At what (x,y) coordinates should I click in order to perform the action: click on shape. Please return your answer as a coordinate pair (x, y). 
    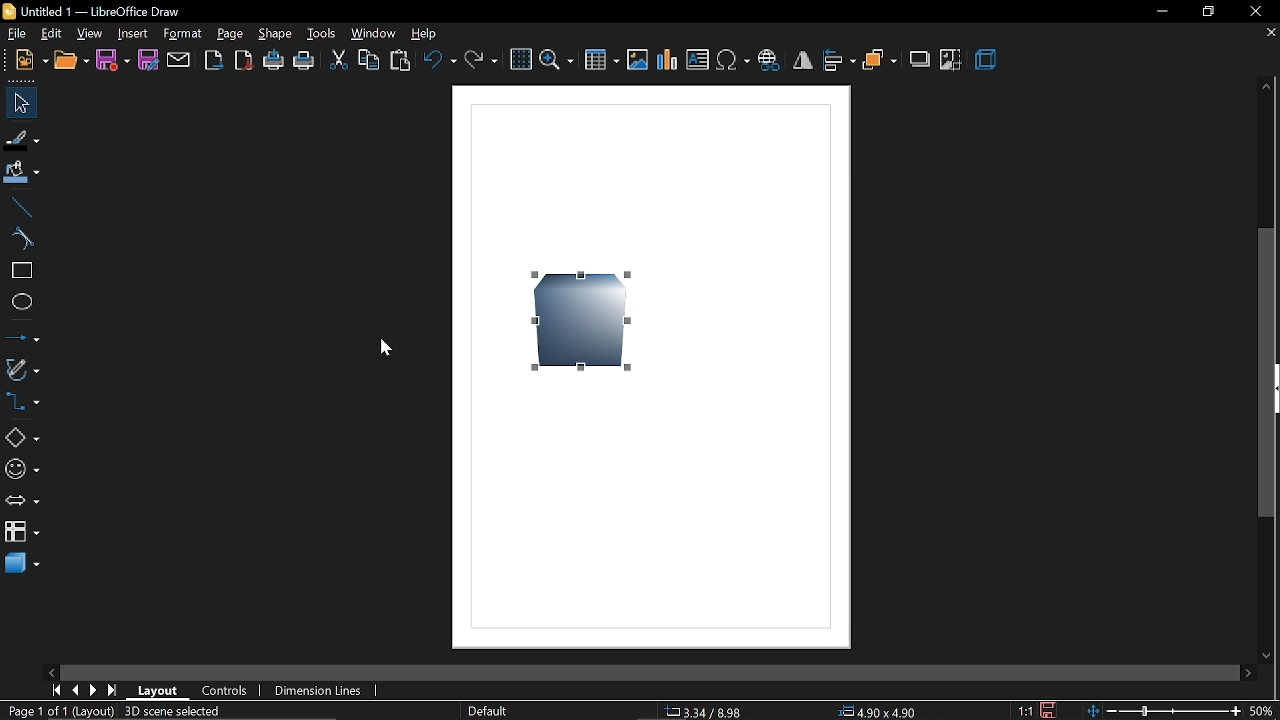
    Looking at the image, I should click on (276, 34).